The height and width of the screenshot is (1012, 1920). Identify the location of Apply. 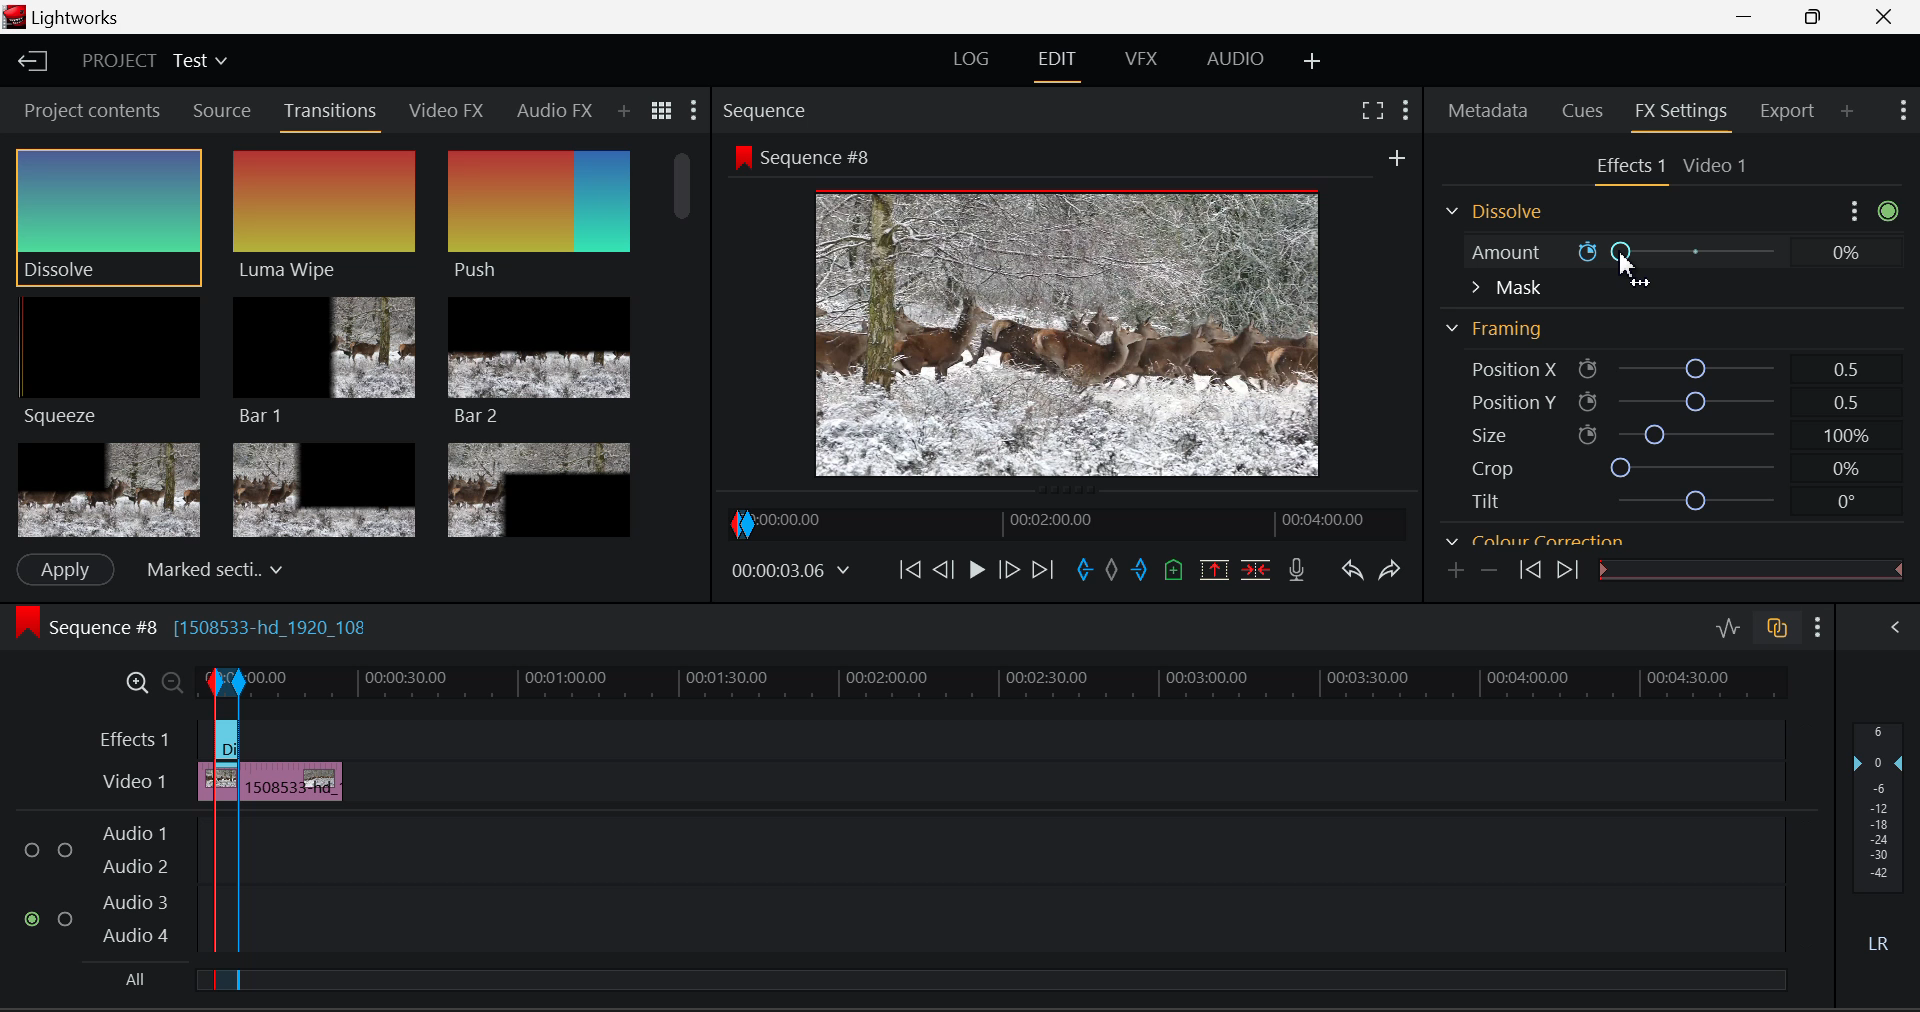
(66, 570).